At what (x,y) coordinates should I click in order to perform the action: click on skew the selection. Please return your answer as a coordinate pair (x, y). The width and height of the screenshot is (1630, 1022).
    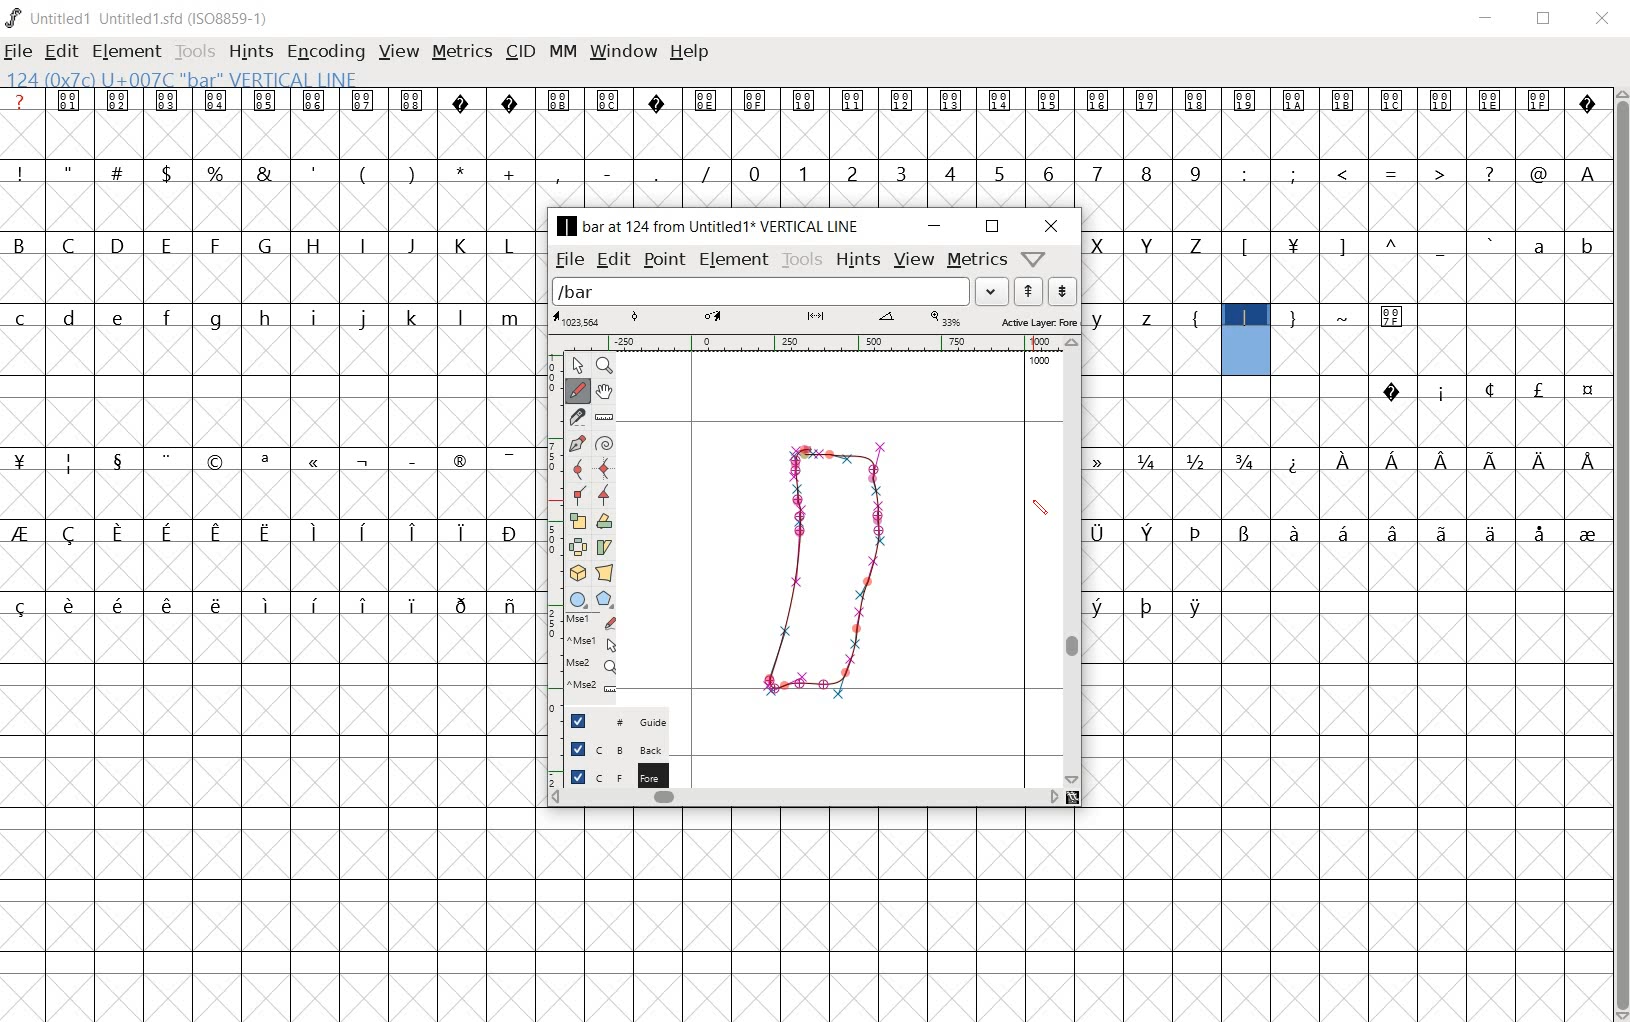
    Looking at the image, I should click on (605, 547).